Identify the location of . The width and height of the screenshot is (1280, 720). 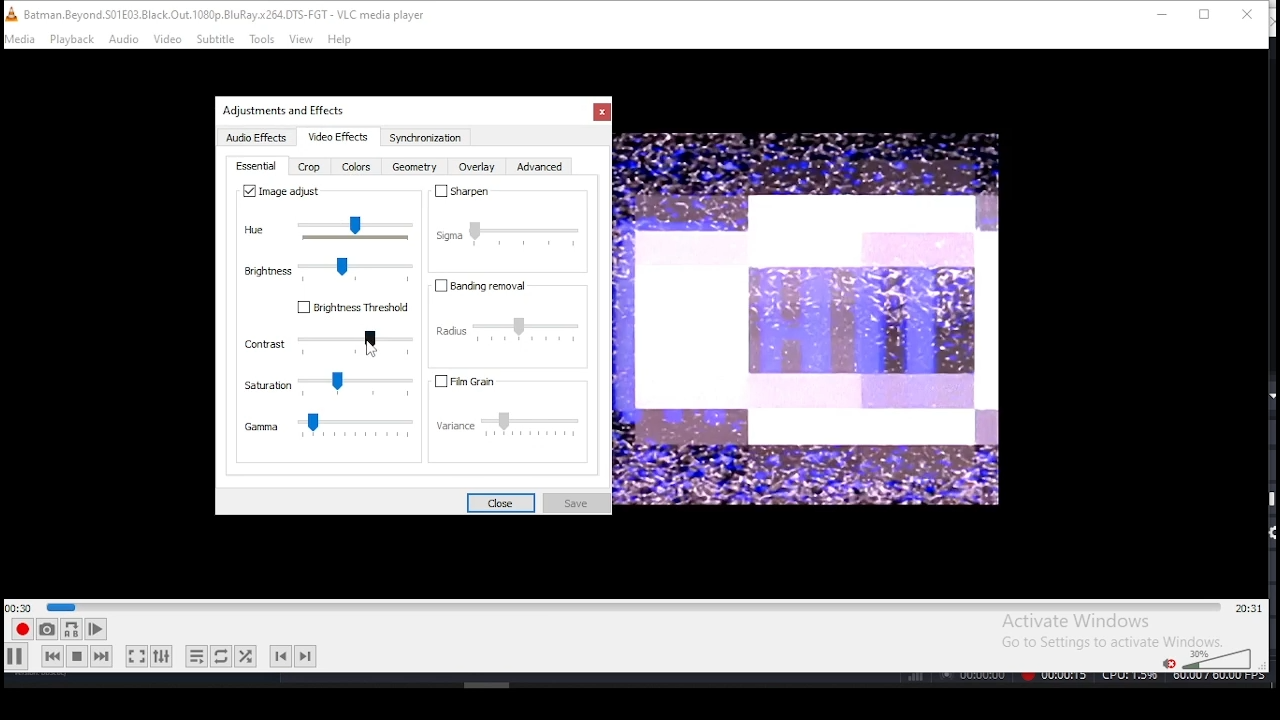
(807, 318).